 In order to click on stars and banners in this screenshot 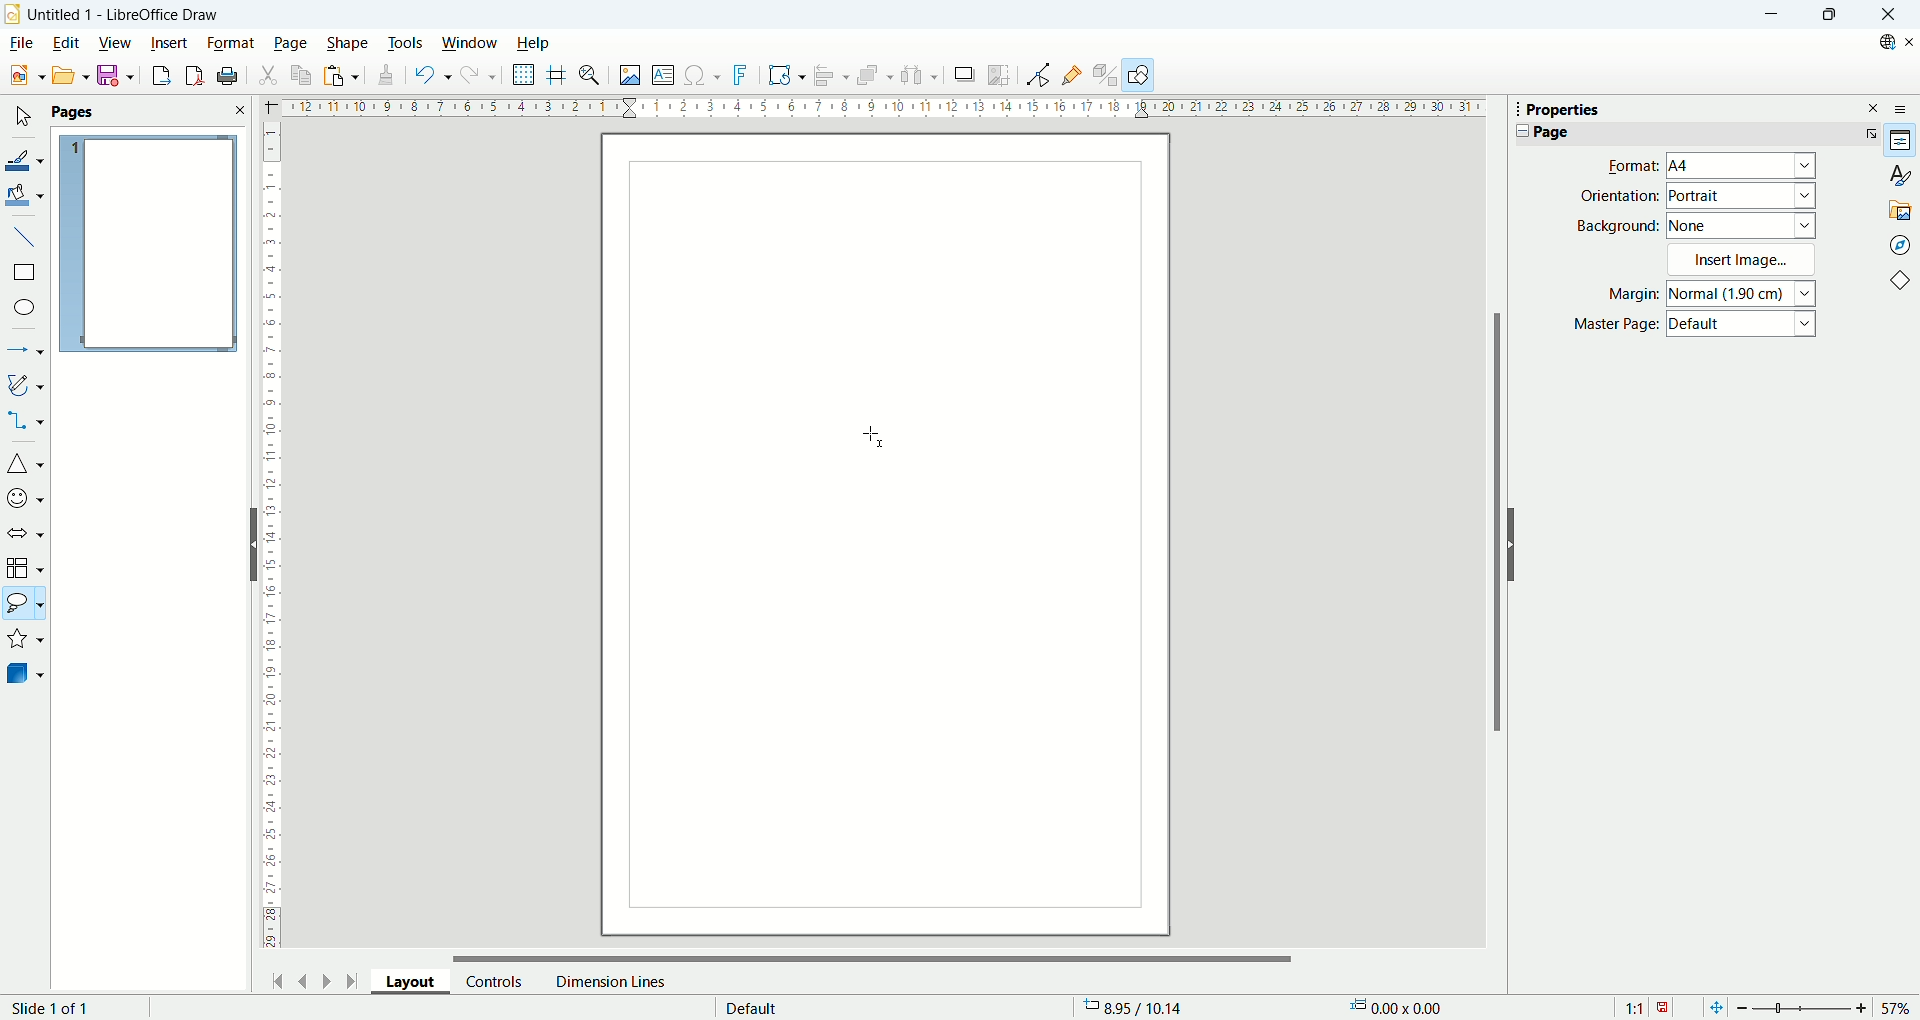, I will do `click(26, 641)`.